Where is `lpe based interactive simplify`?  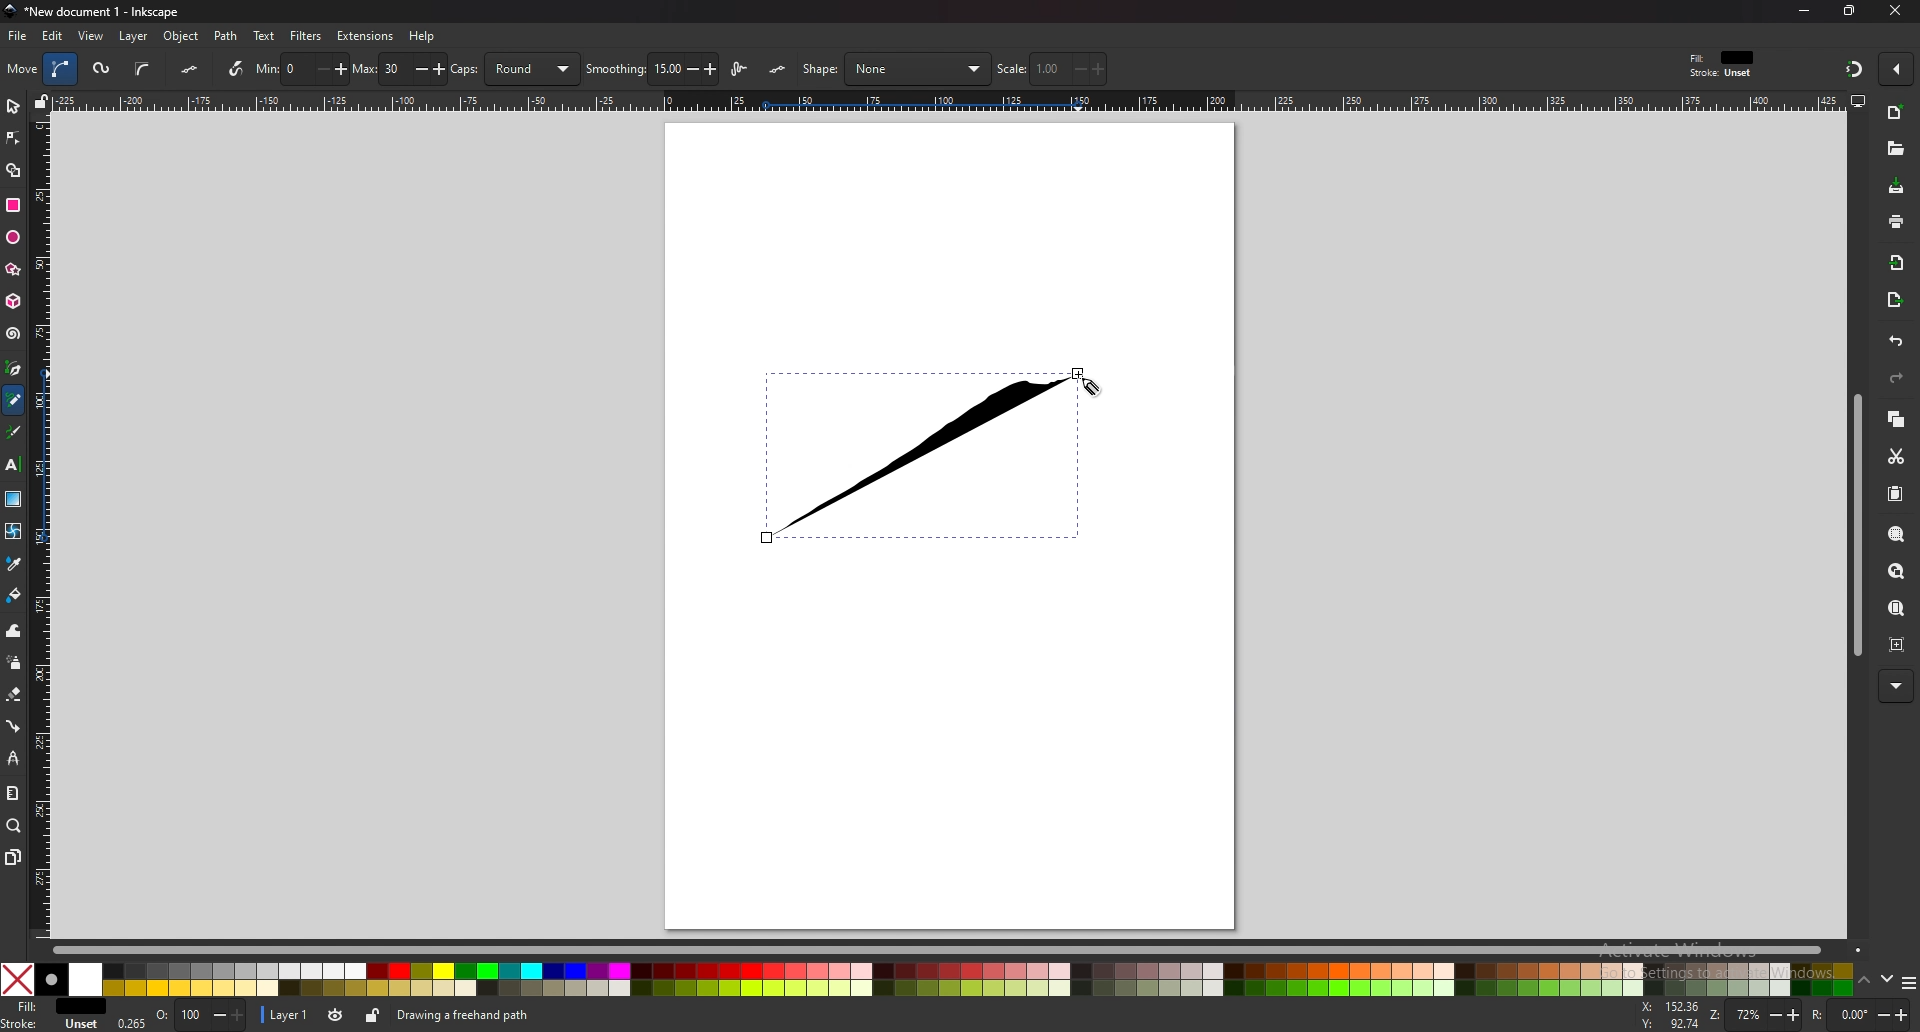 lpe based interactive simplify is located at coordinates (742, 67).